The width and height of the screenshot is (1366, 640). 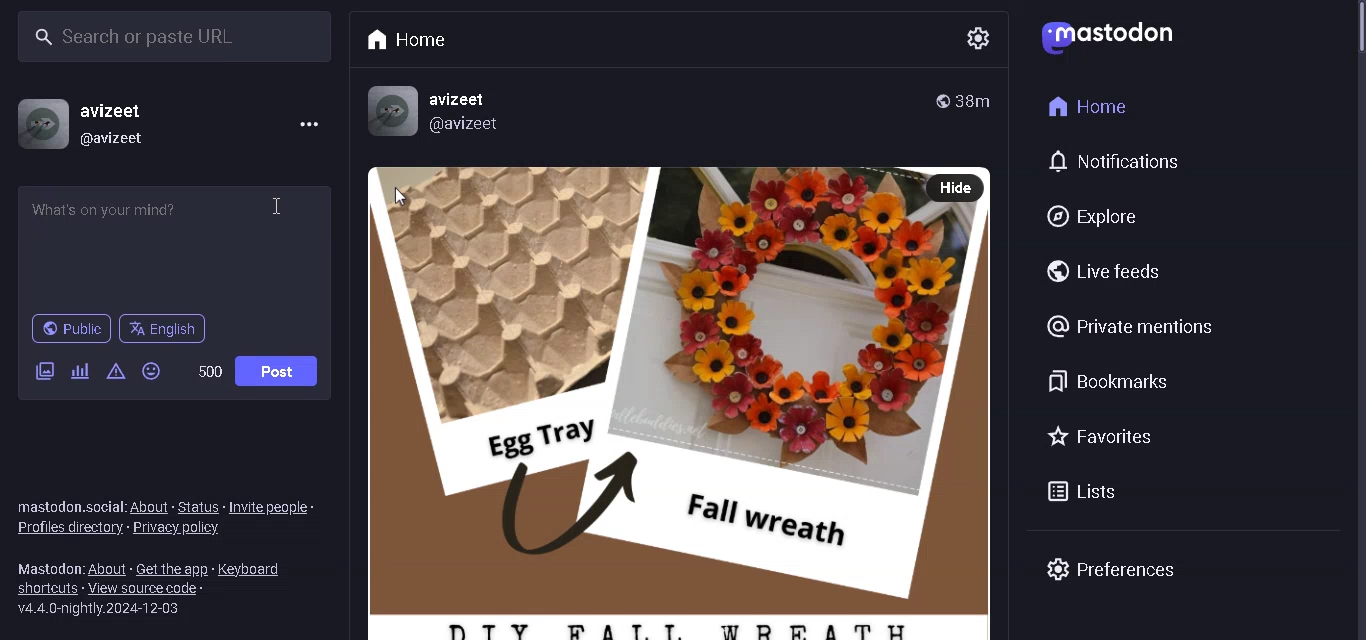 What do you see at coordinates (69, 327) in the screenshot?
I see `public` at bounding box center [69, 327].